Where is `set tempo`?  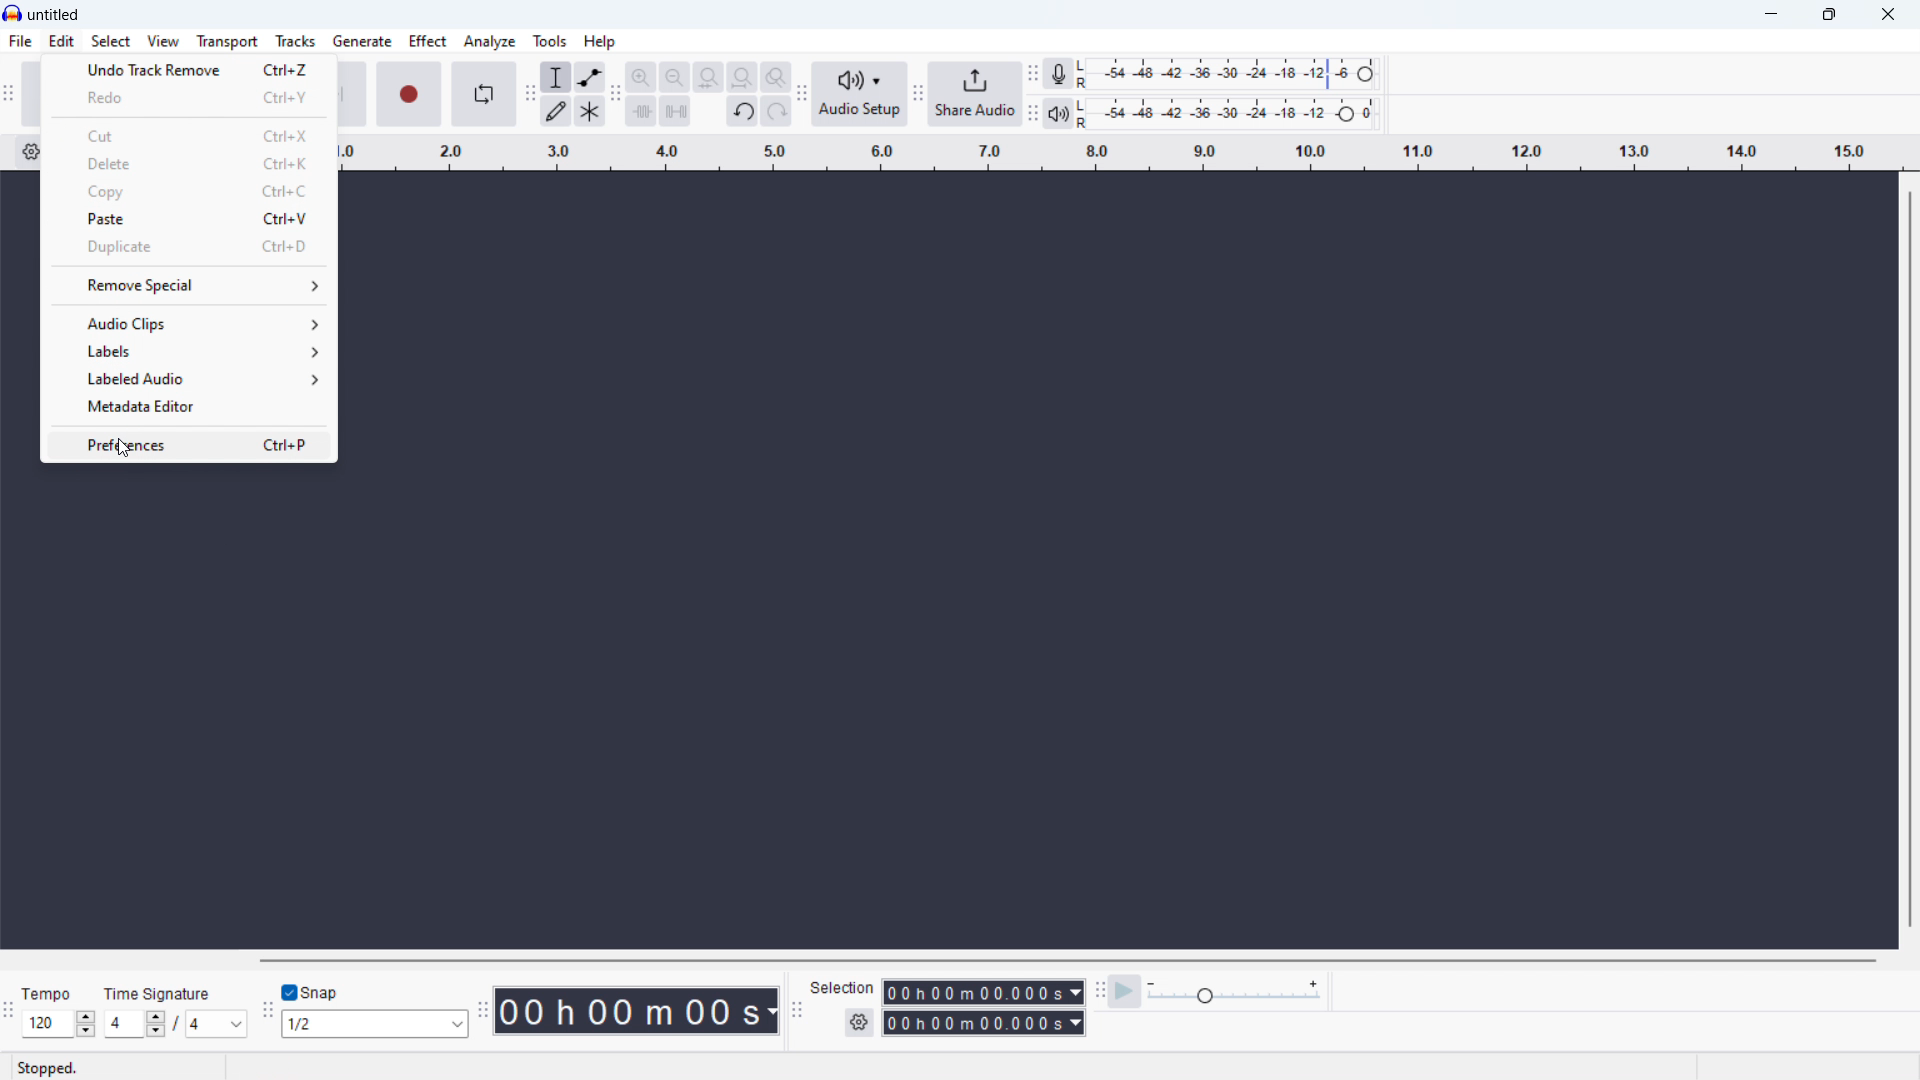 set tempo is located at coordinates (58, 1024).